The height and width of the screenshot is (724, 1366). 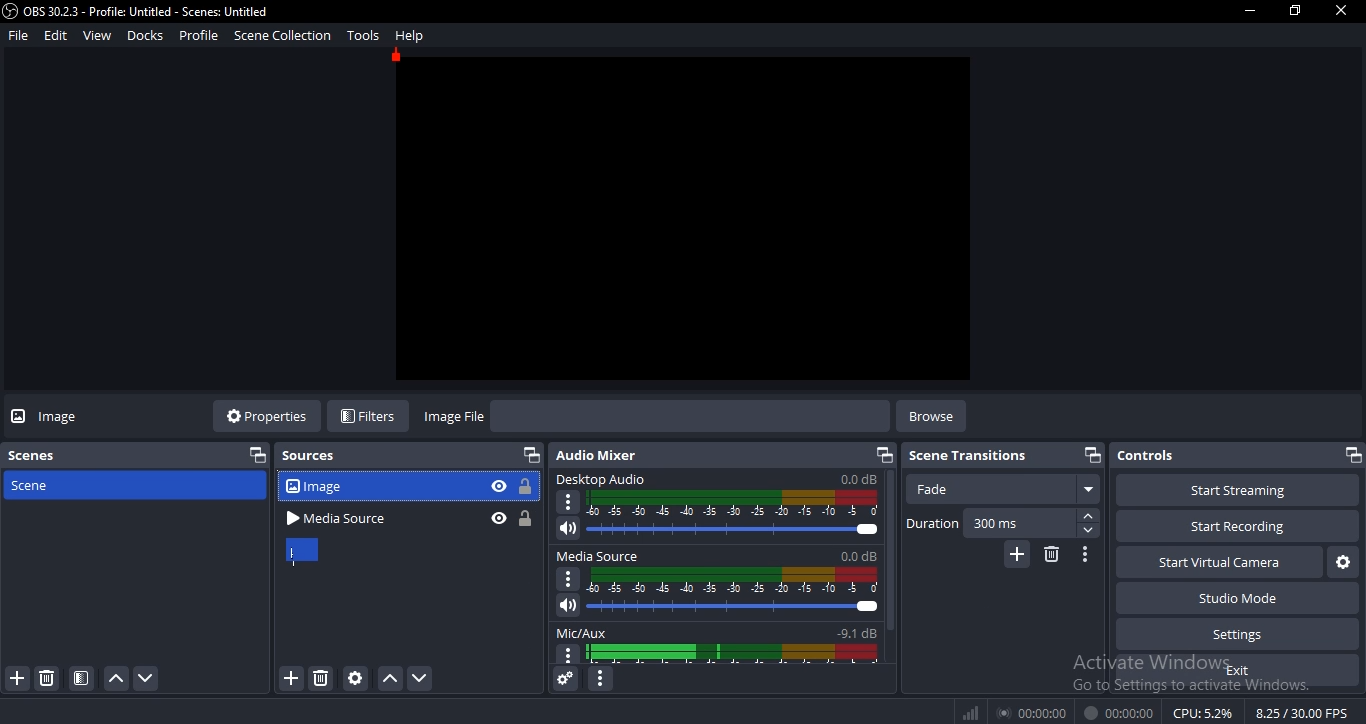 What do you see at coordinates (96, 34) in the screenshot?
I see `view` at bounding box center [96, 34].